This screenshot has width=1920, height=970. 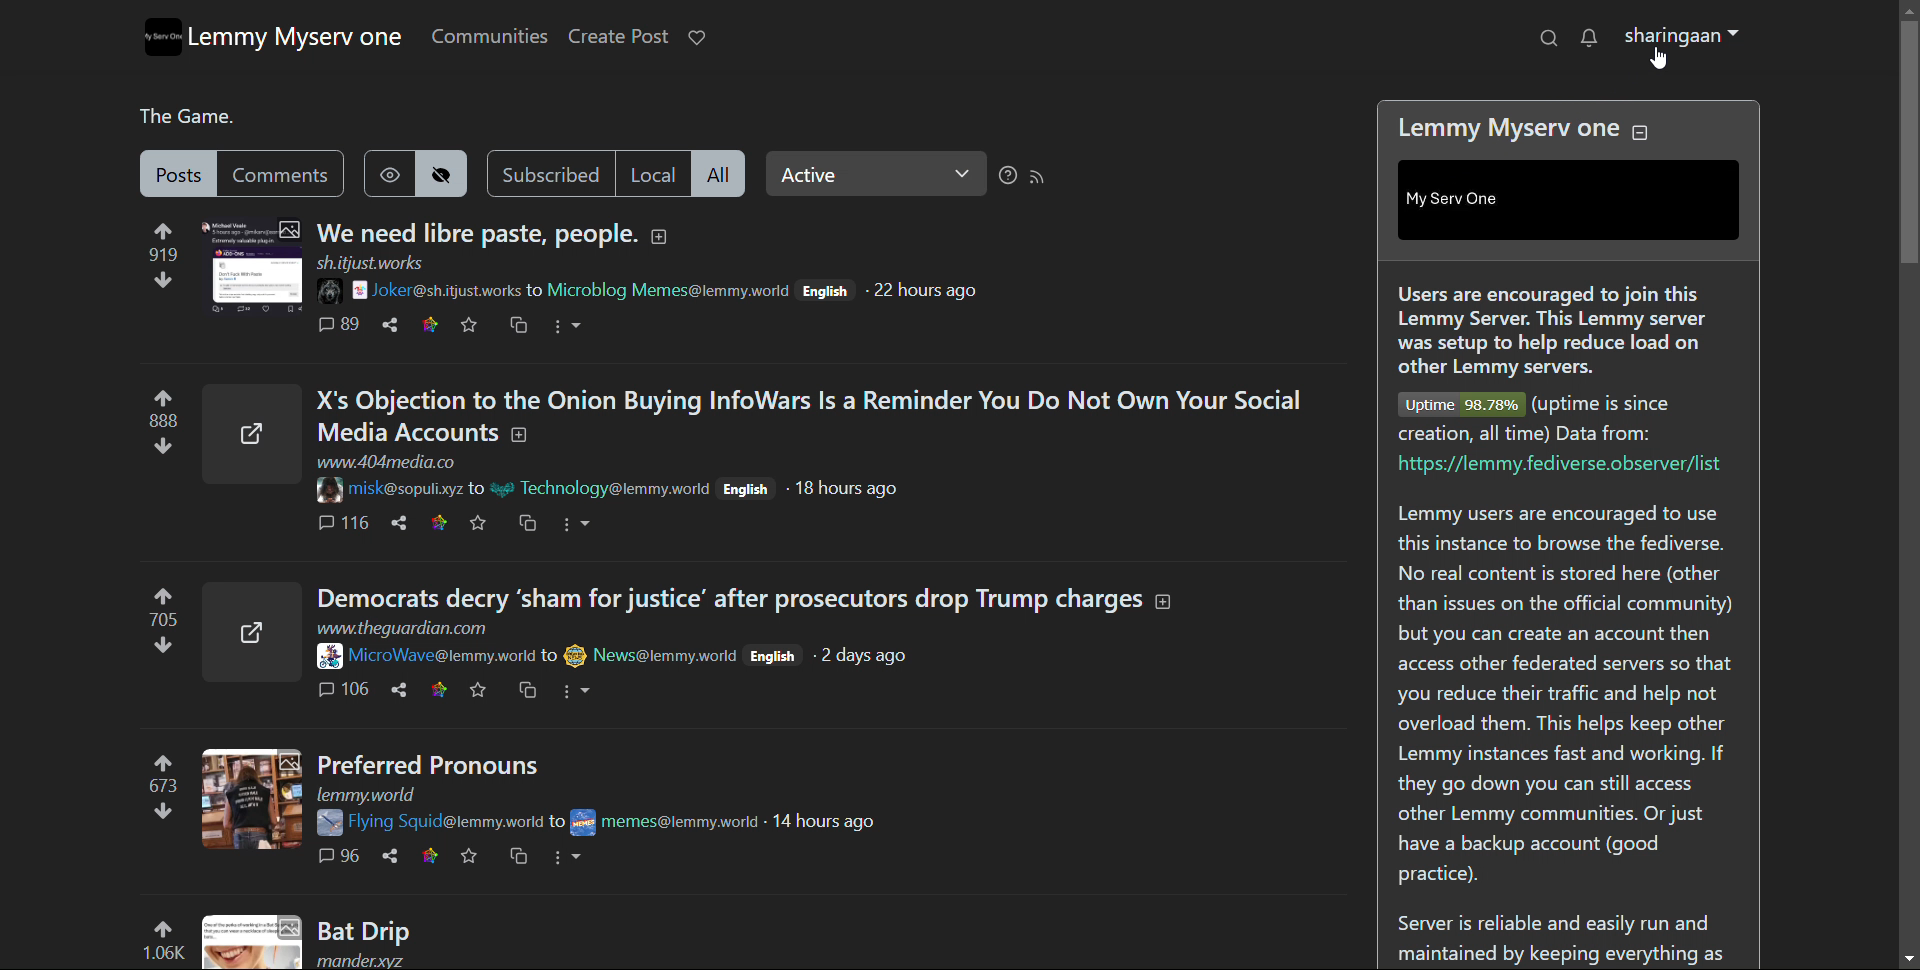 What do you see at coordinates (252, 942) in the screenshot?
I see `thumbnail` at bounding box center [252, 942].